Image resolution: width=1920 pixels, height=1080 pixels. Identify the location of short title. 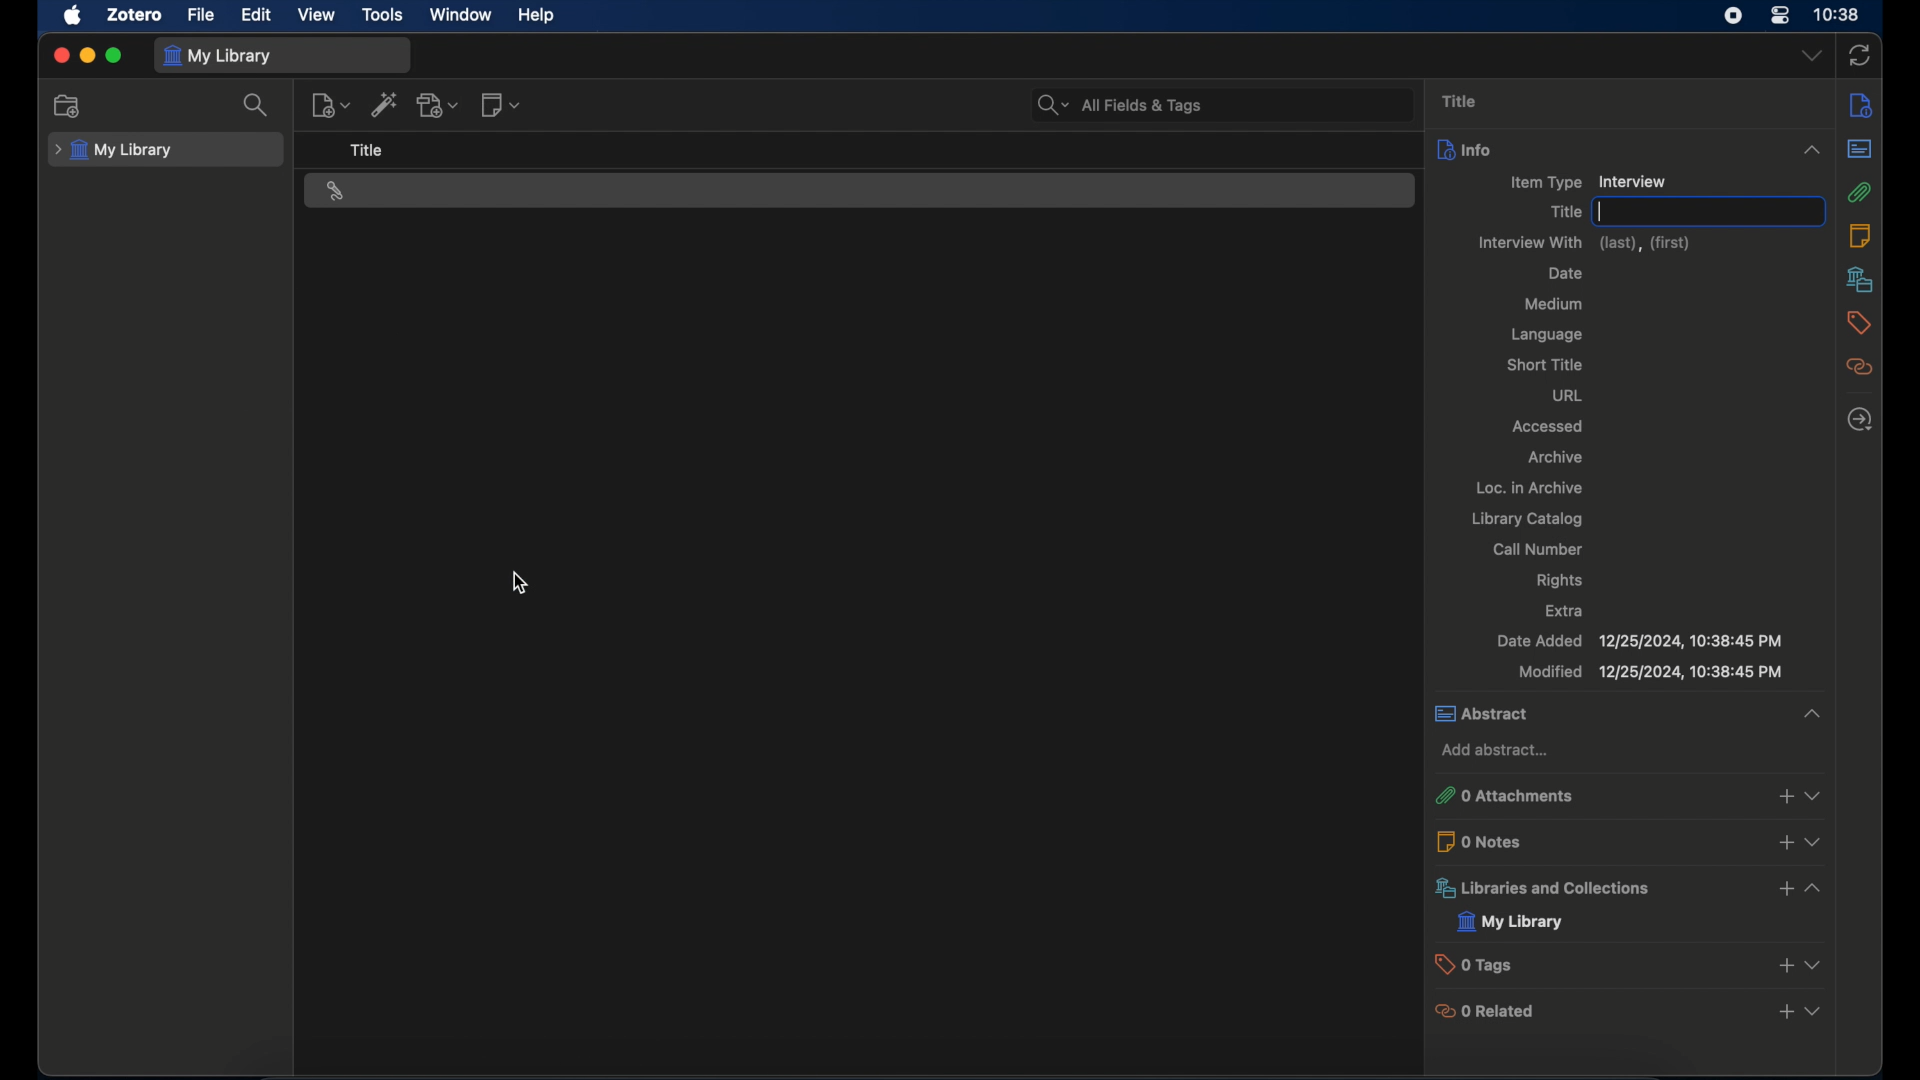
(1548, 364).